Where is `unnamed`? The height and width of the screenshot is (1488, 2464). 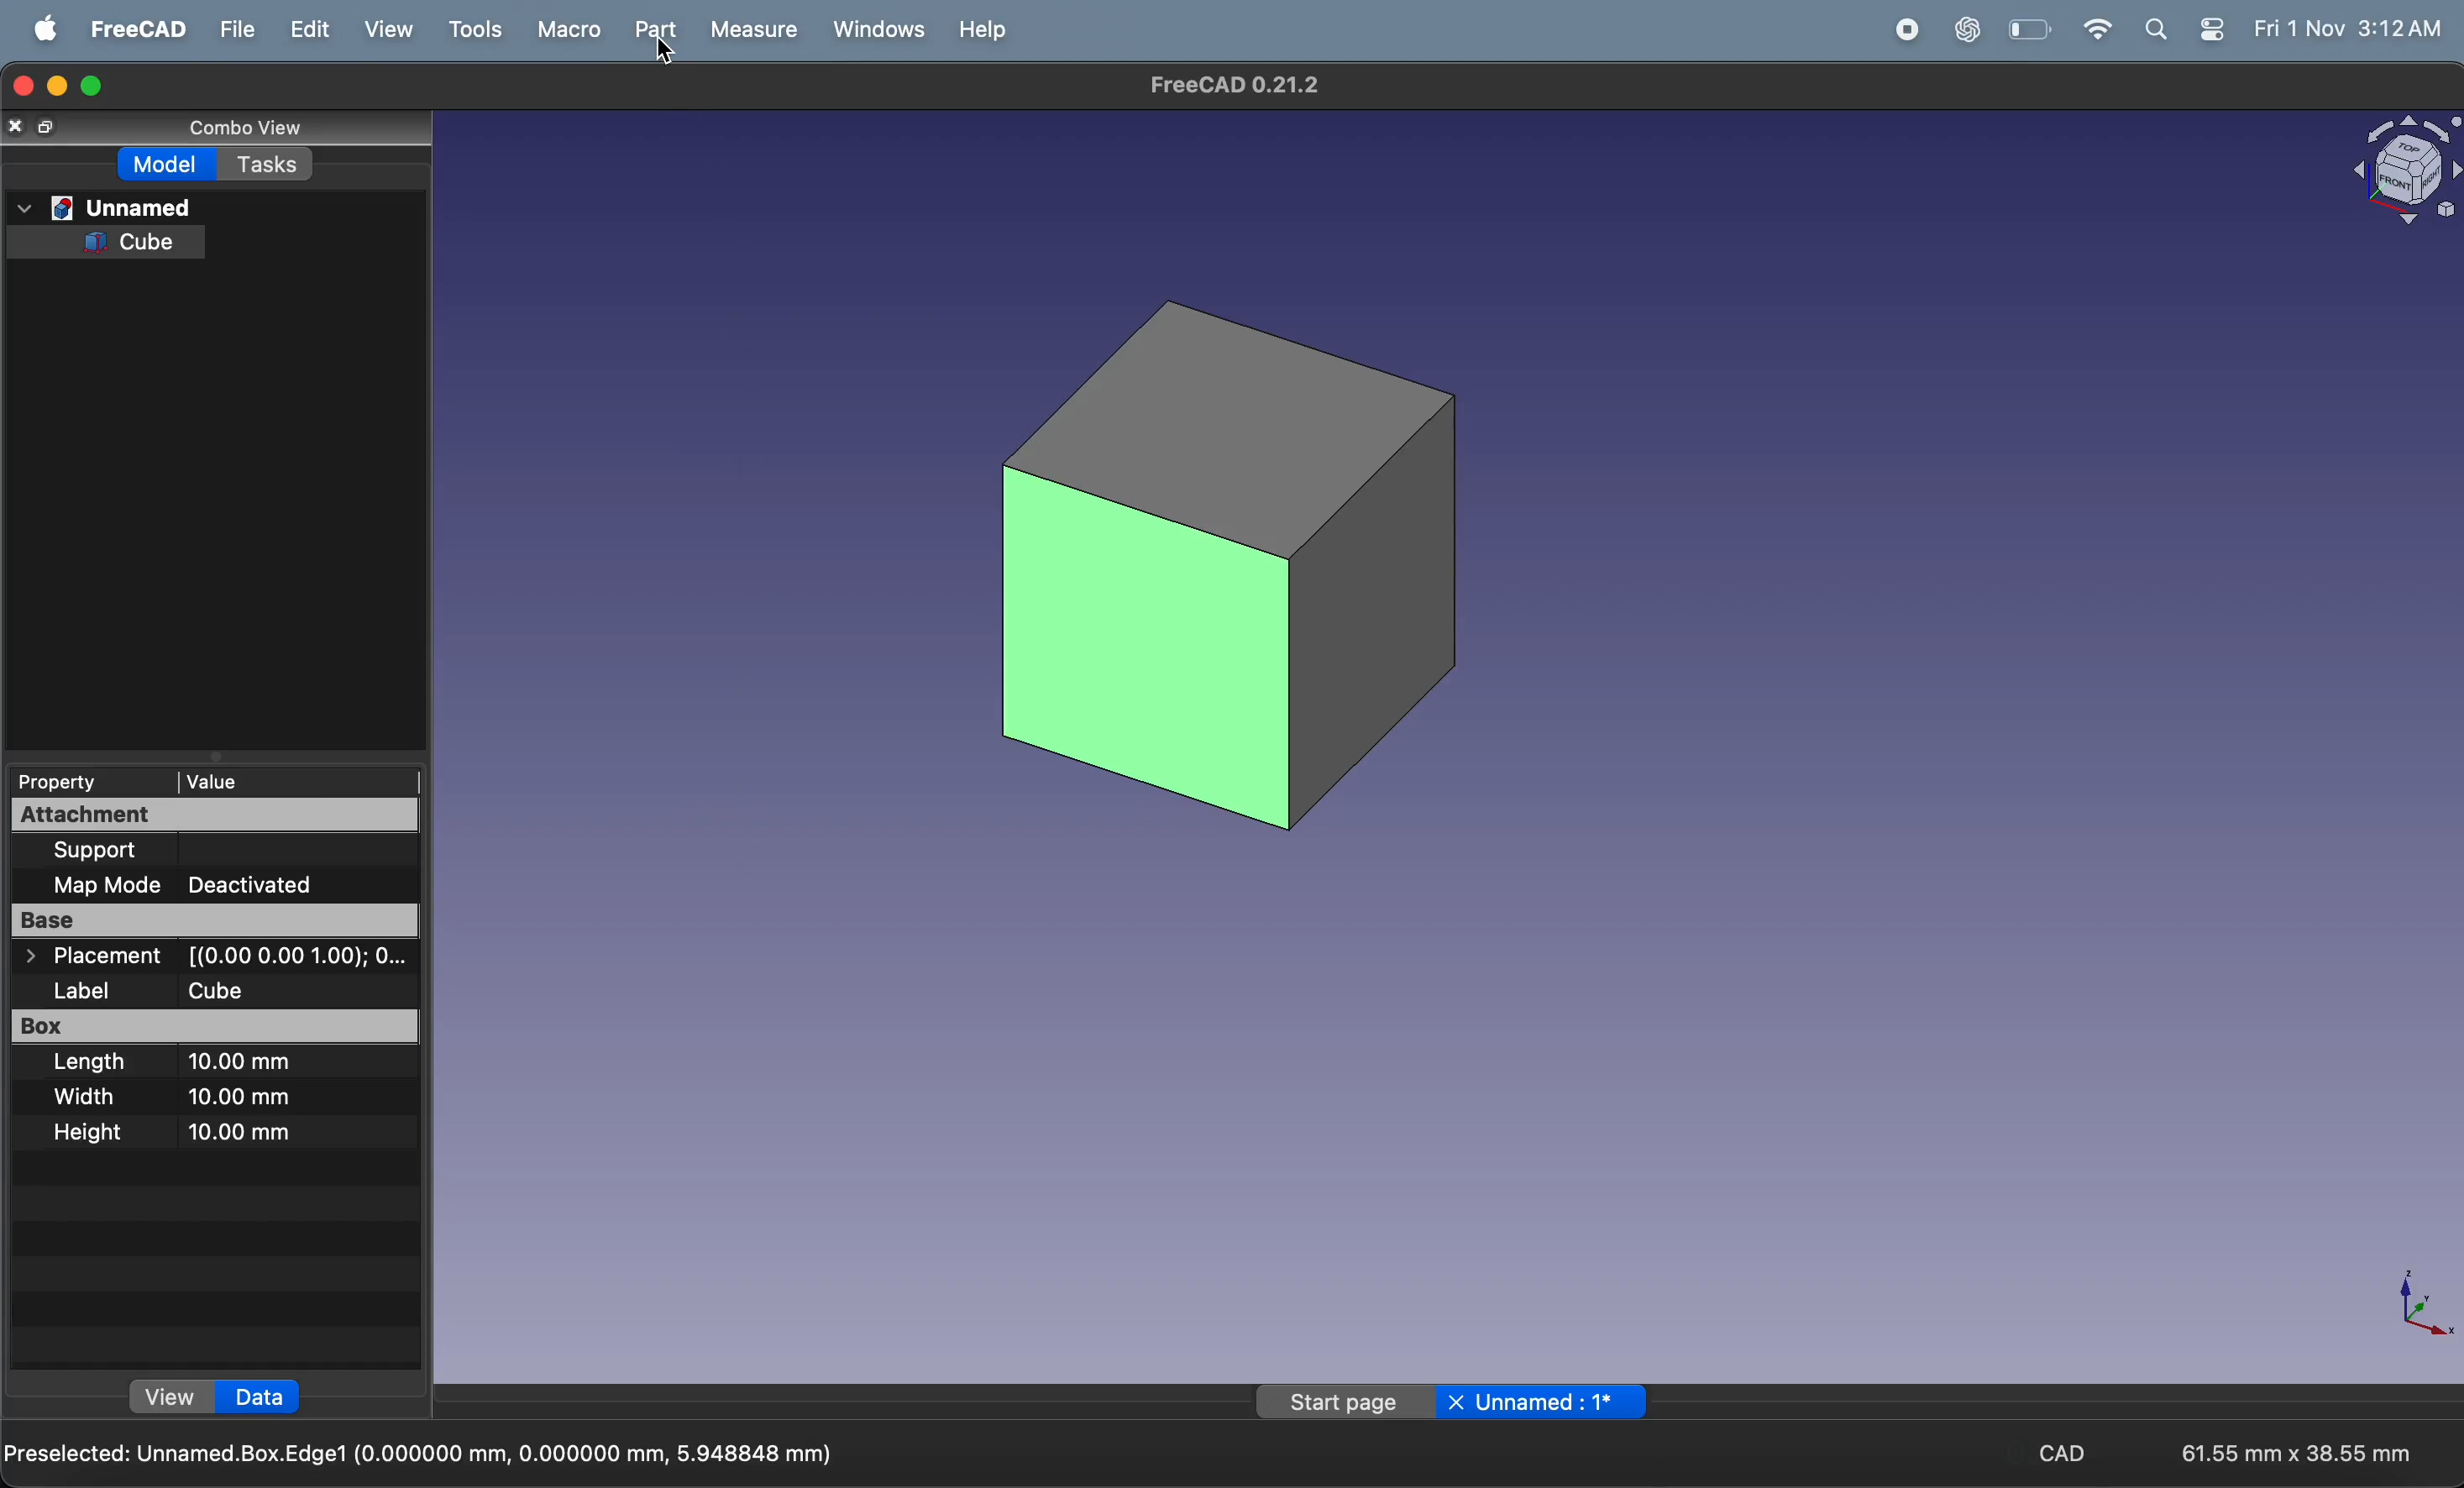 unnamed is located at coordinates (1551, 1404).